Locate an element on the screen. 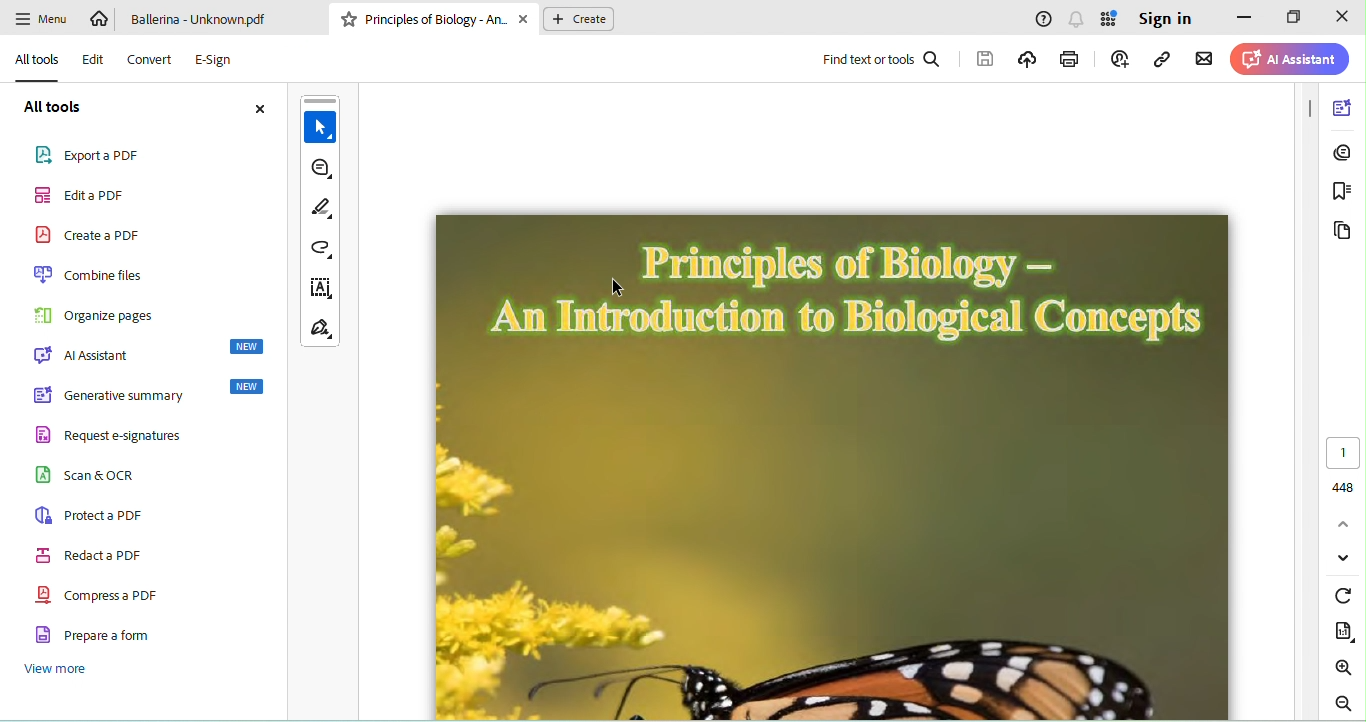   go to home view is located at coordinates (101, 19).